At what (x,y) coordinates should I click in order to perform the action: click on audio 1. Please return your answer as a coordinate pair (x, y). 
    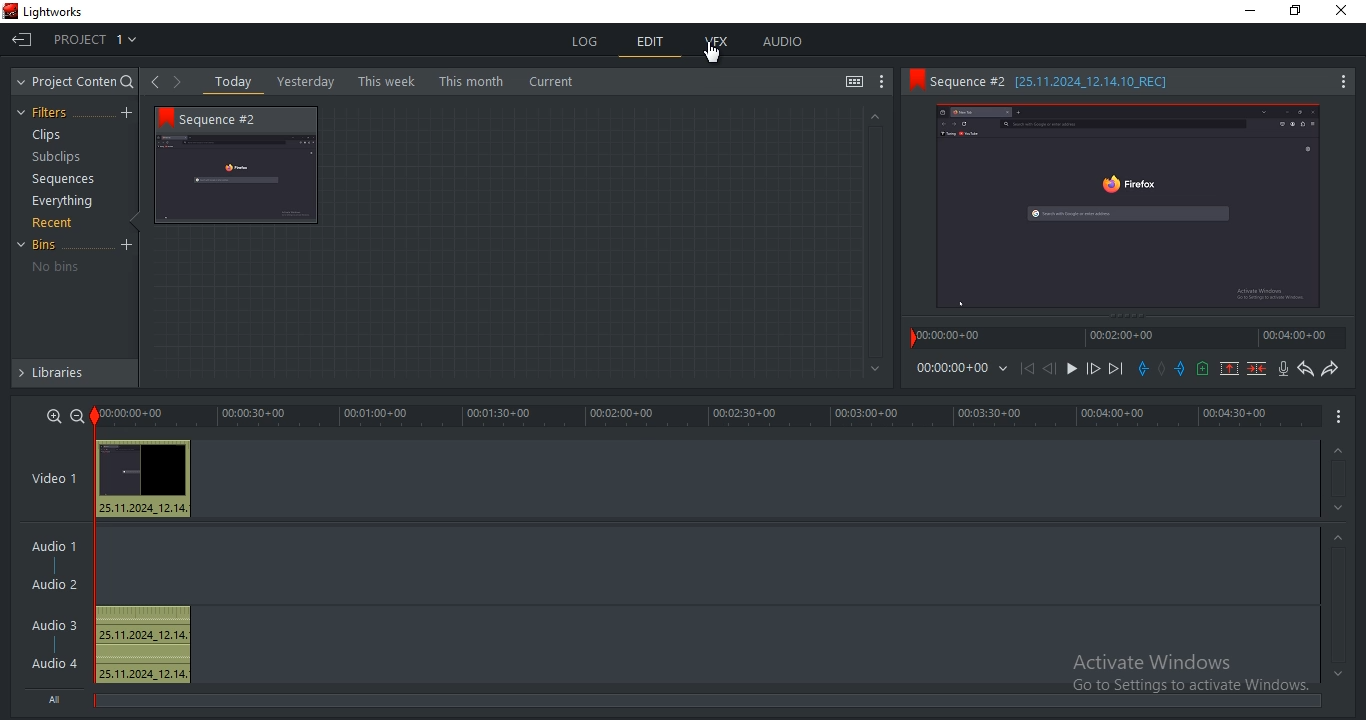
    Looking at the image, I should click on (57, 549).